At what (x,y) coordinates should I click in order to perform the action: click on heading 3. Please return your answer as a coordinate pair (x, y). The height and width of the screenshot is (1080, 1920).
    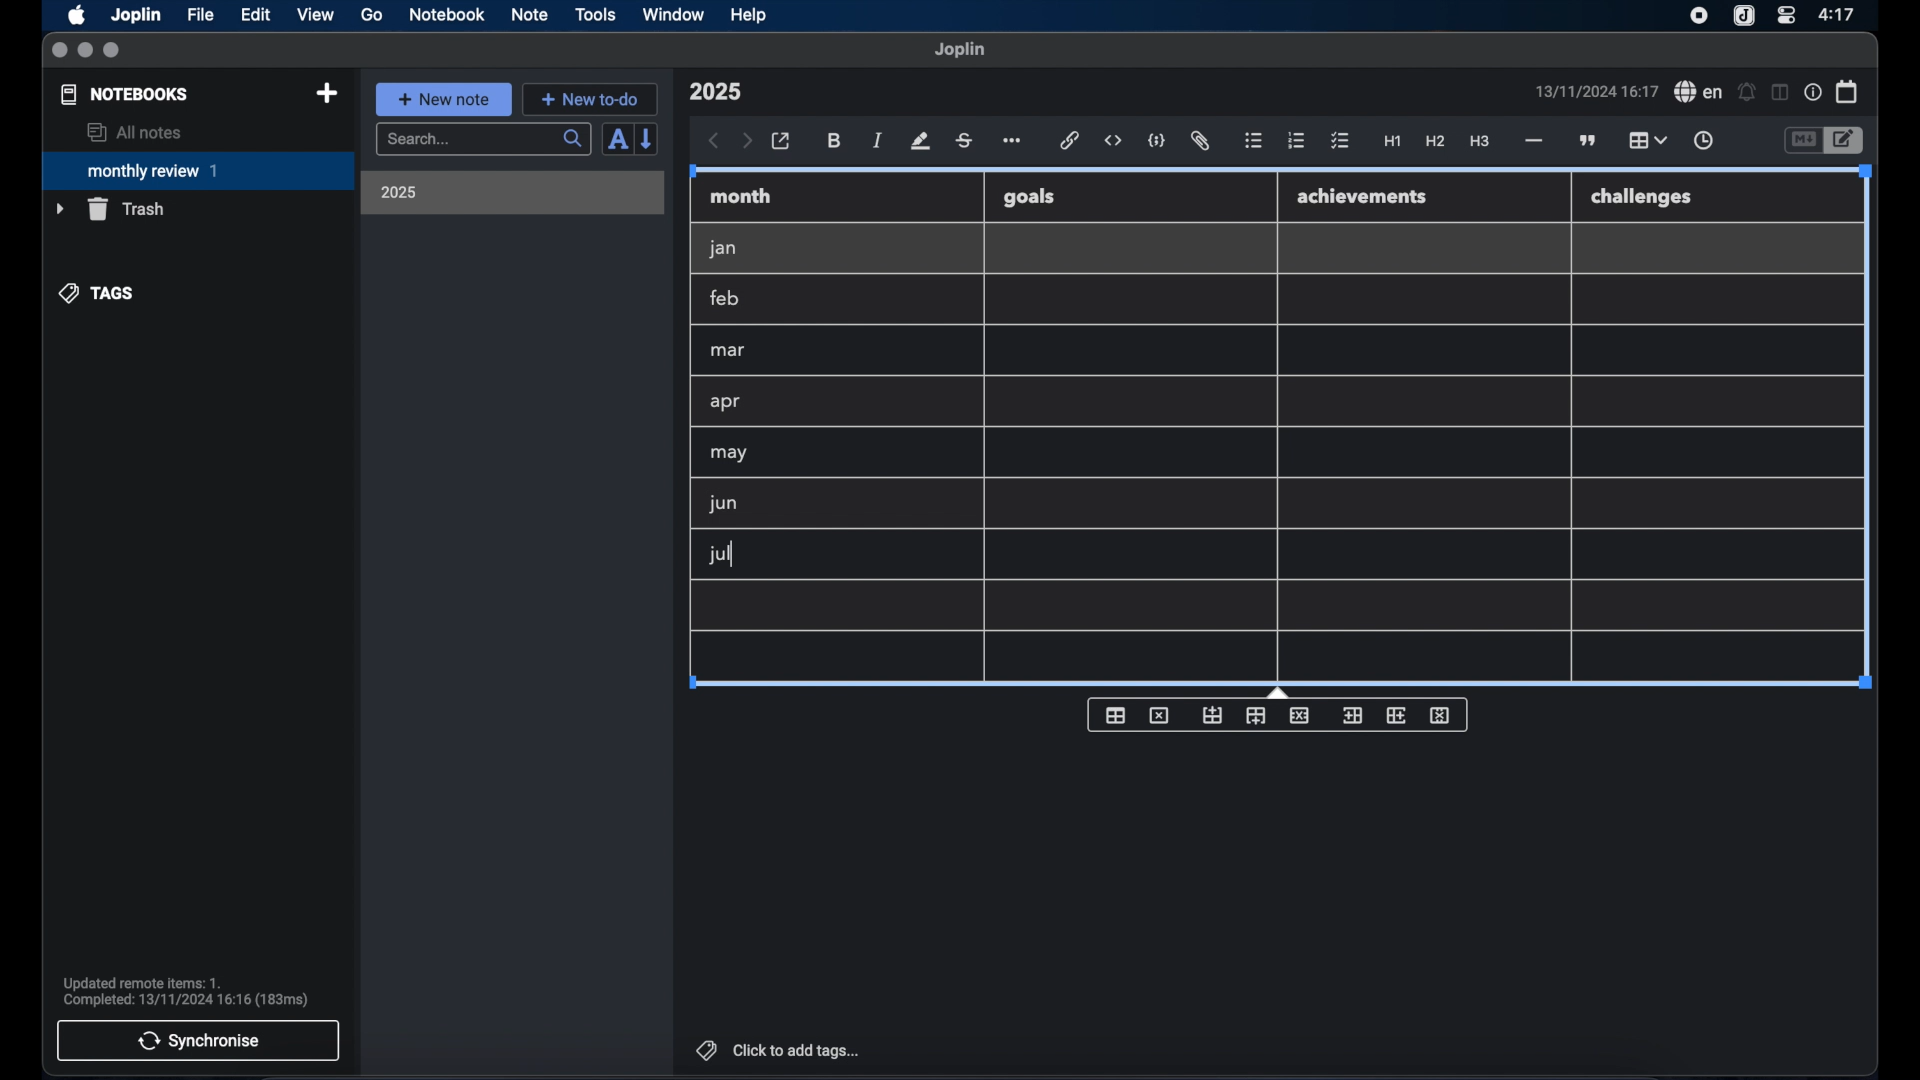
    Looking at the image, I should click on (1479, 142).